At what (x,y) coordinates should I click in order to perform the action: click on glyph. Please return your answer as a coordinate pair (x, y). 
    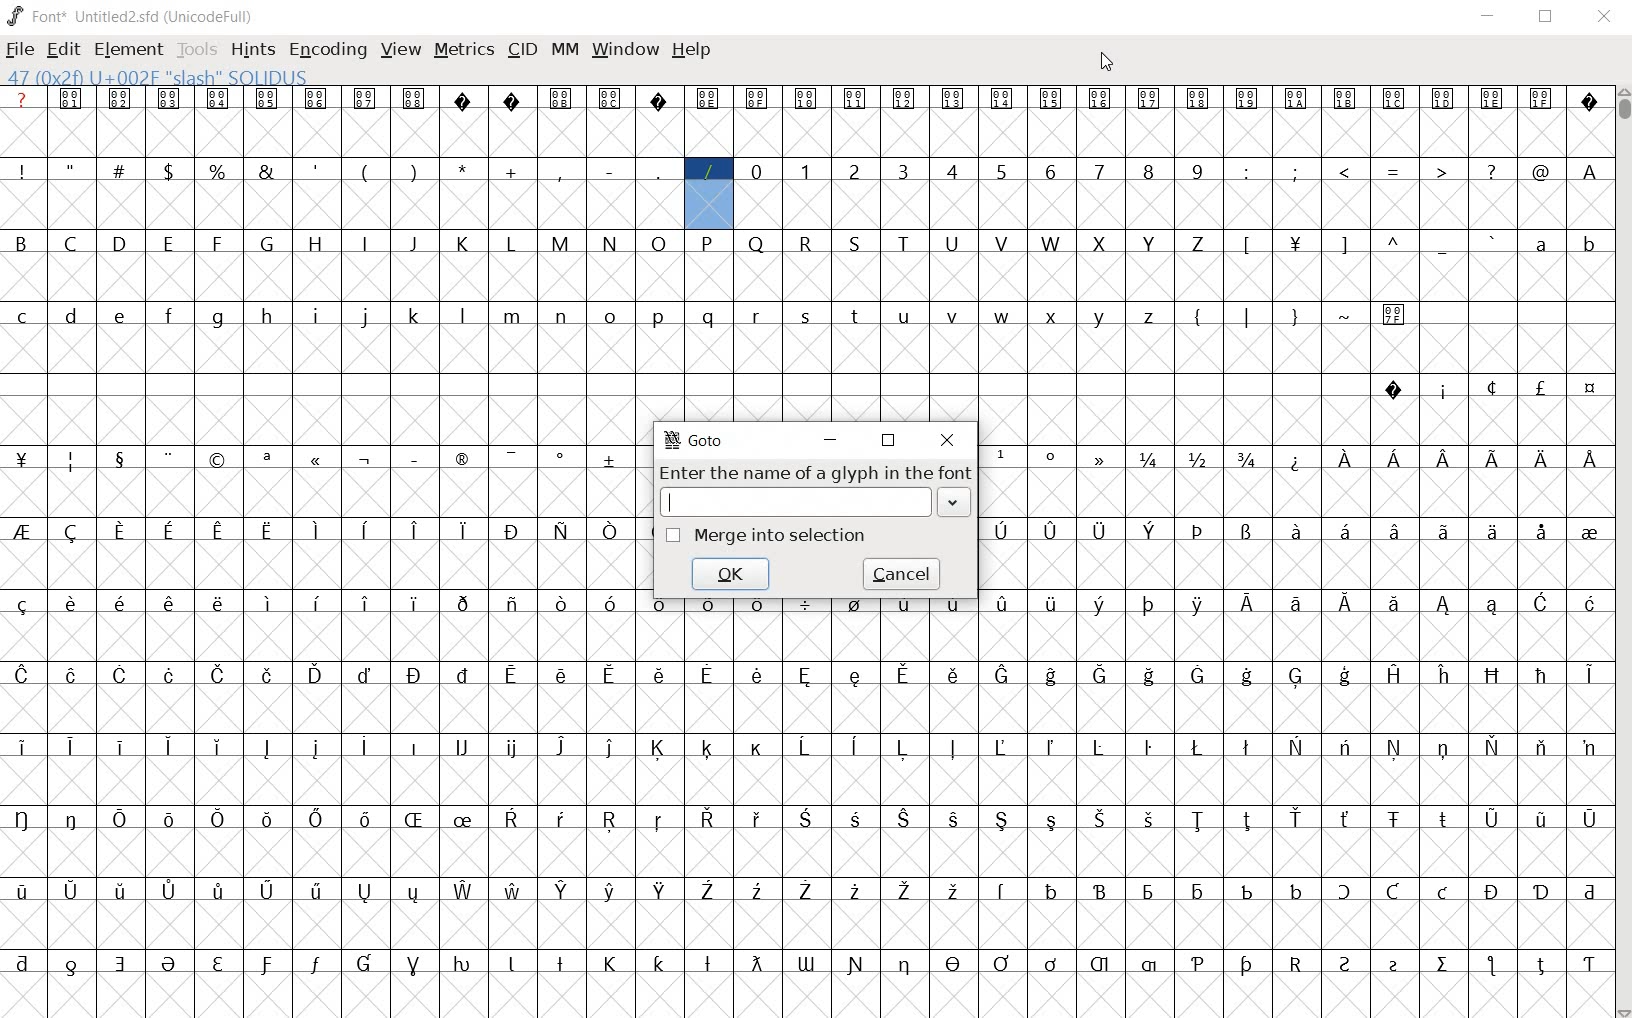
    Looking at the image, I should click on (1099, 964).